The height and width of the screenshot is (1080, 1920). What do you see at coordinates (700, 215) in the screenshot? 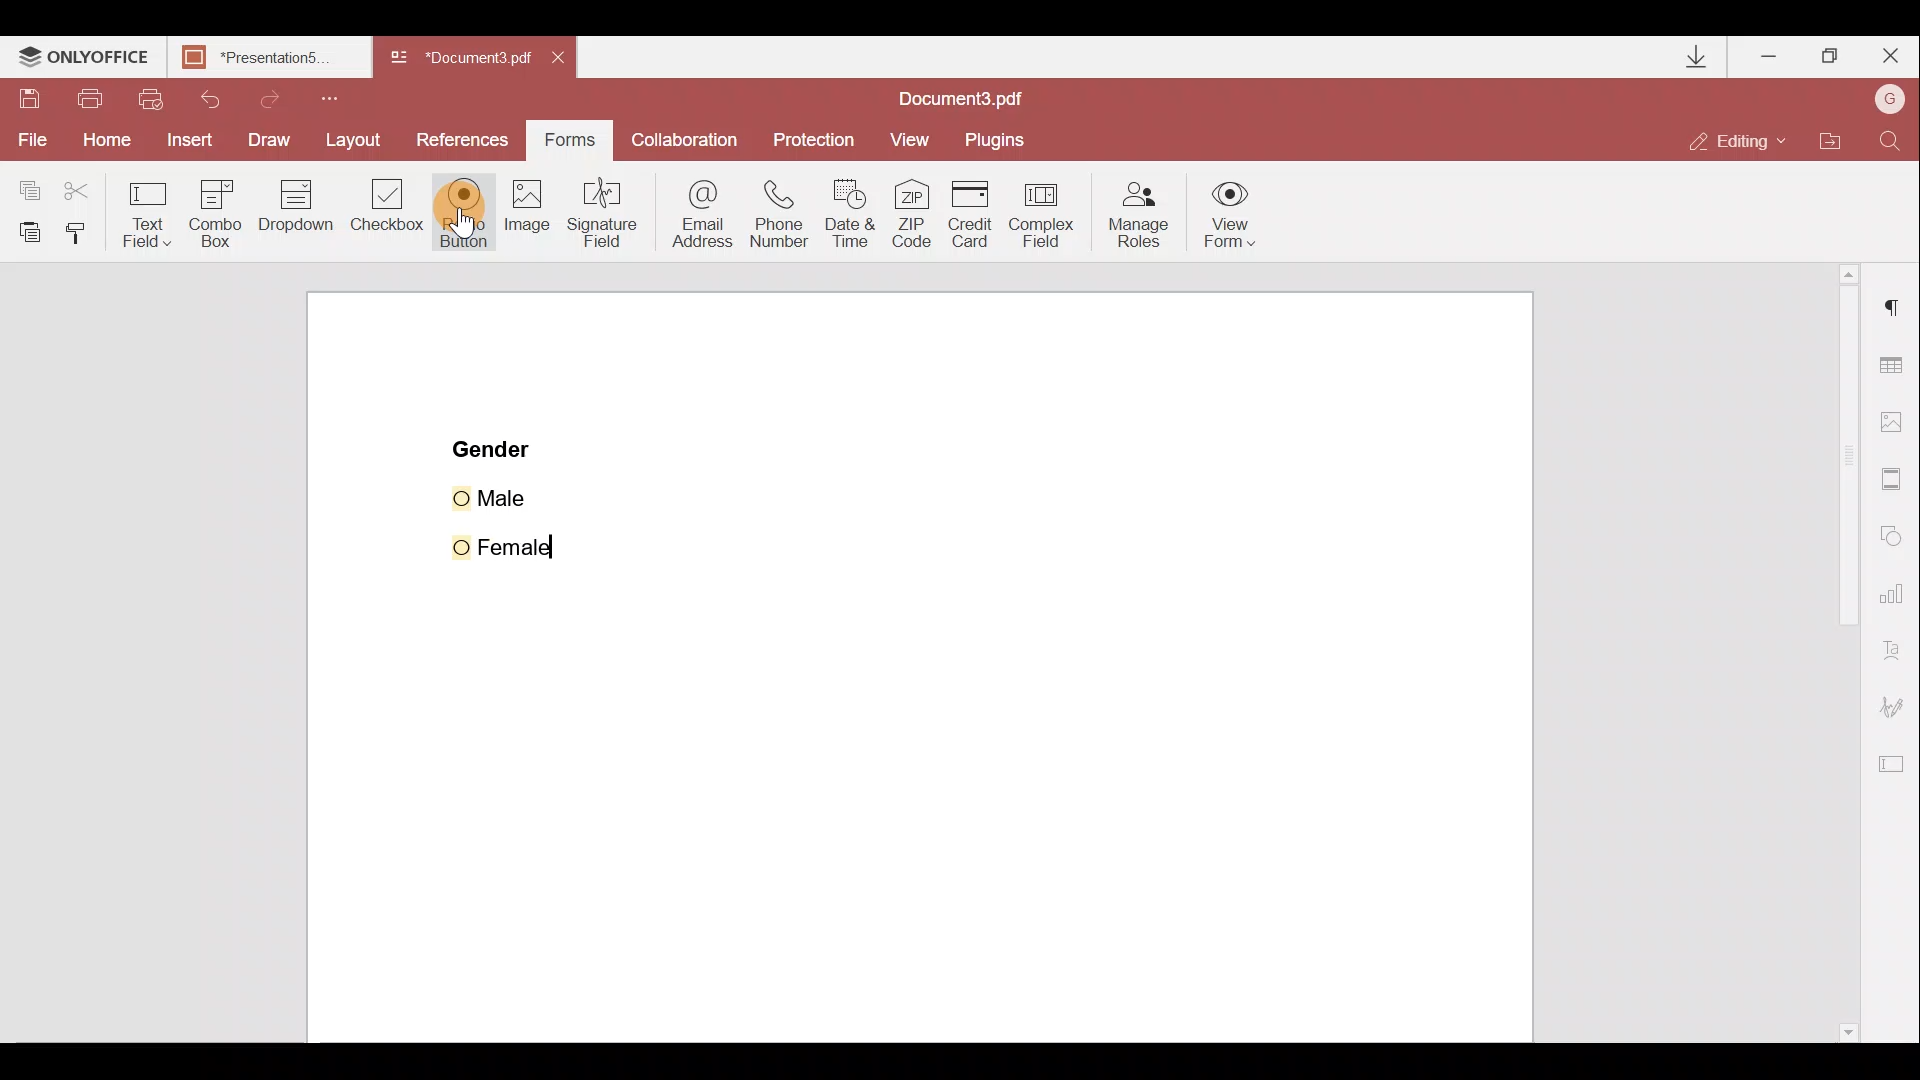
I see `Email address` at bounding box center [700, 215].